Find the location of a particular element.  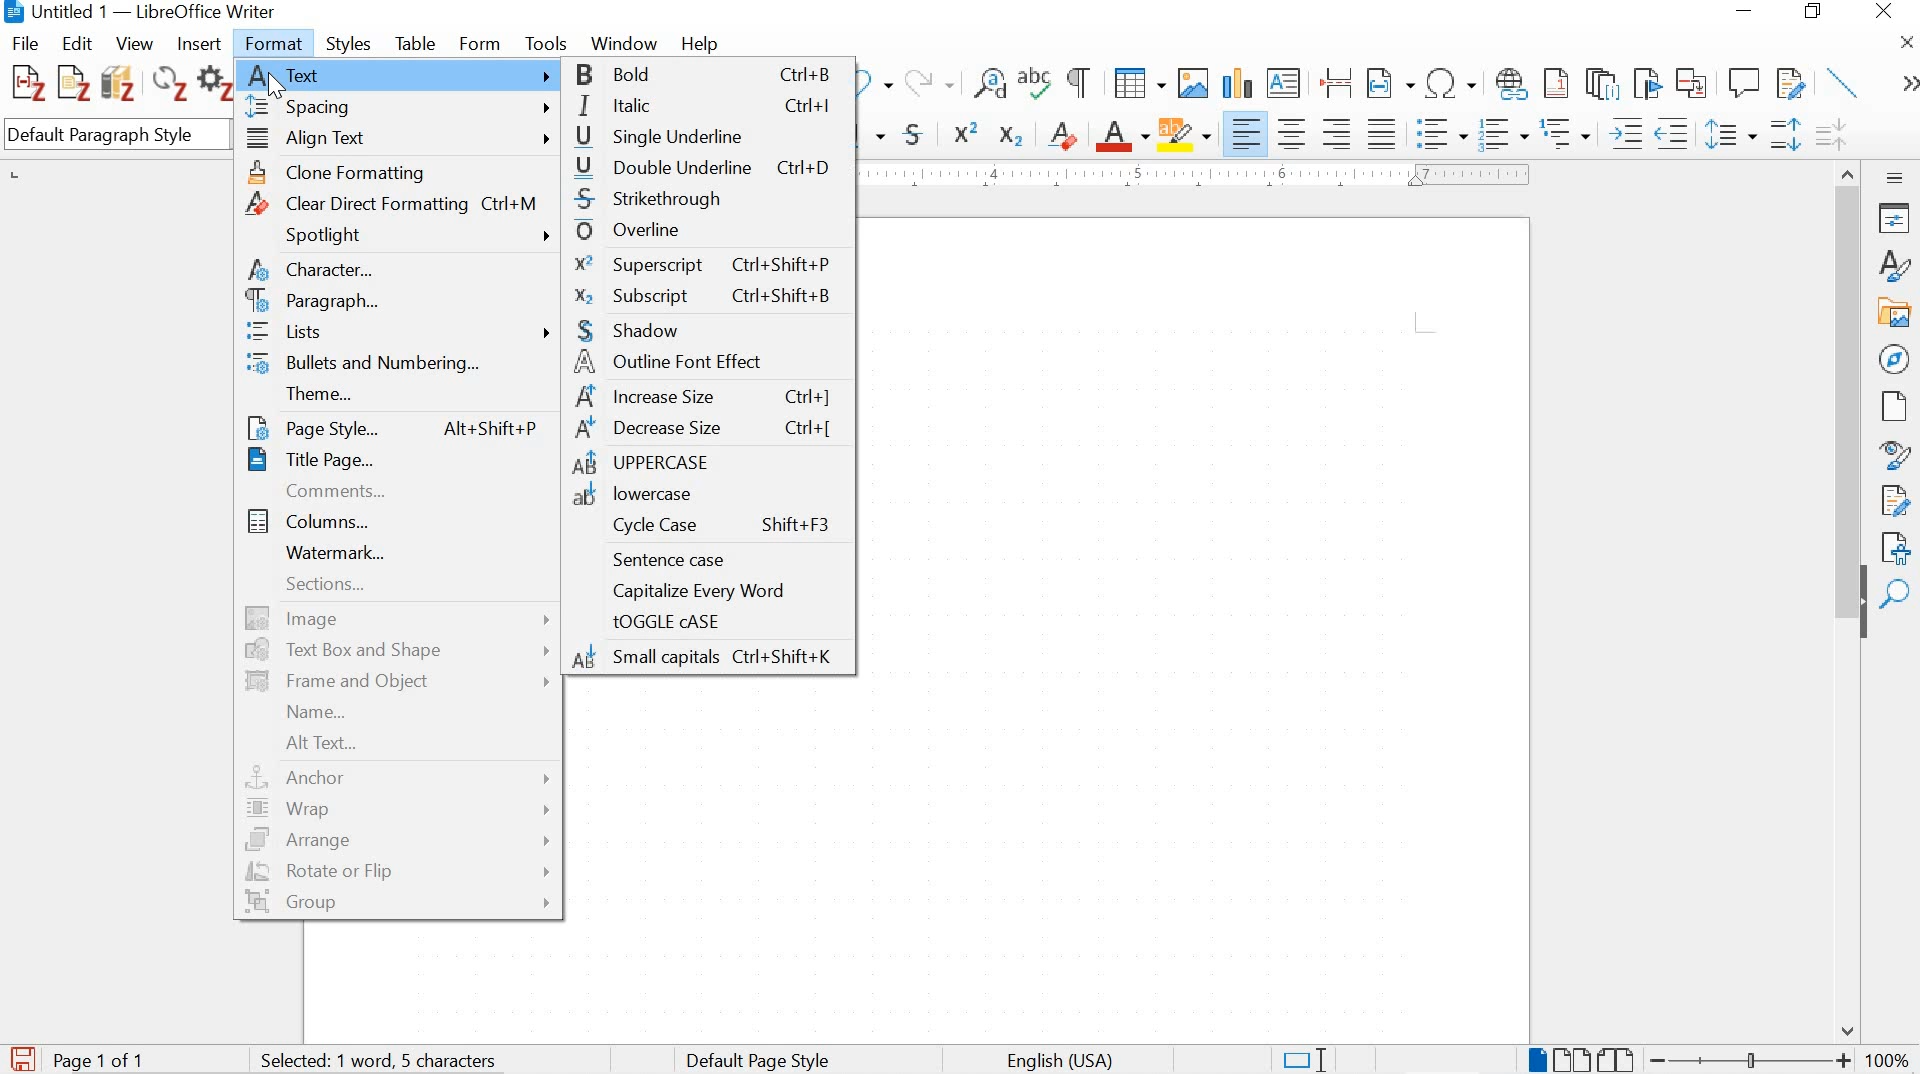

insert page break is located at coordinates (1336, 81).